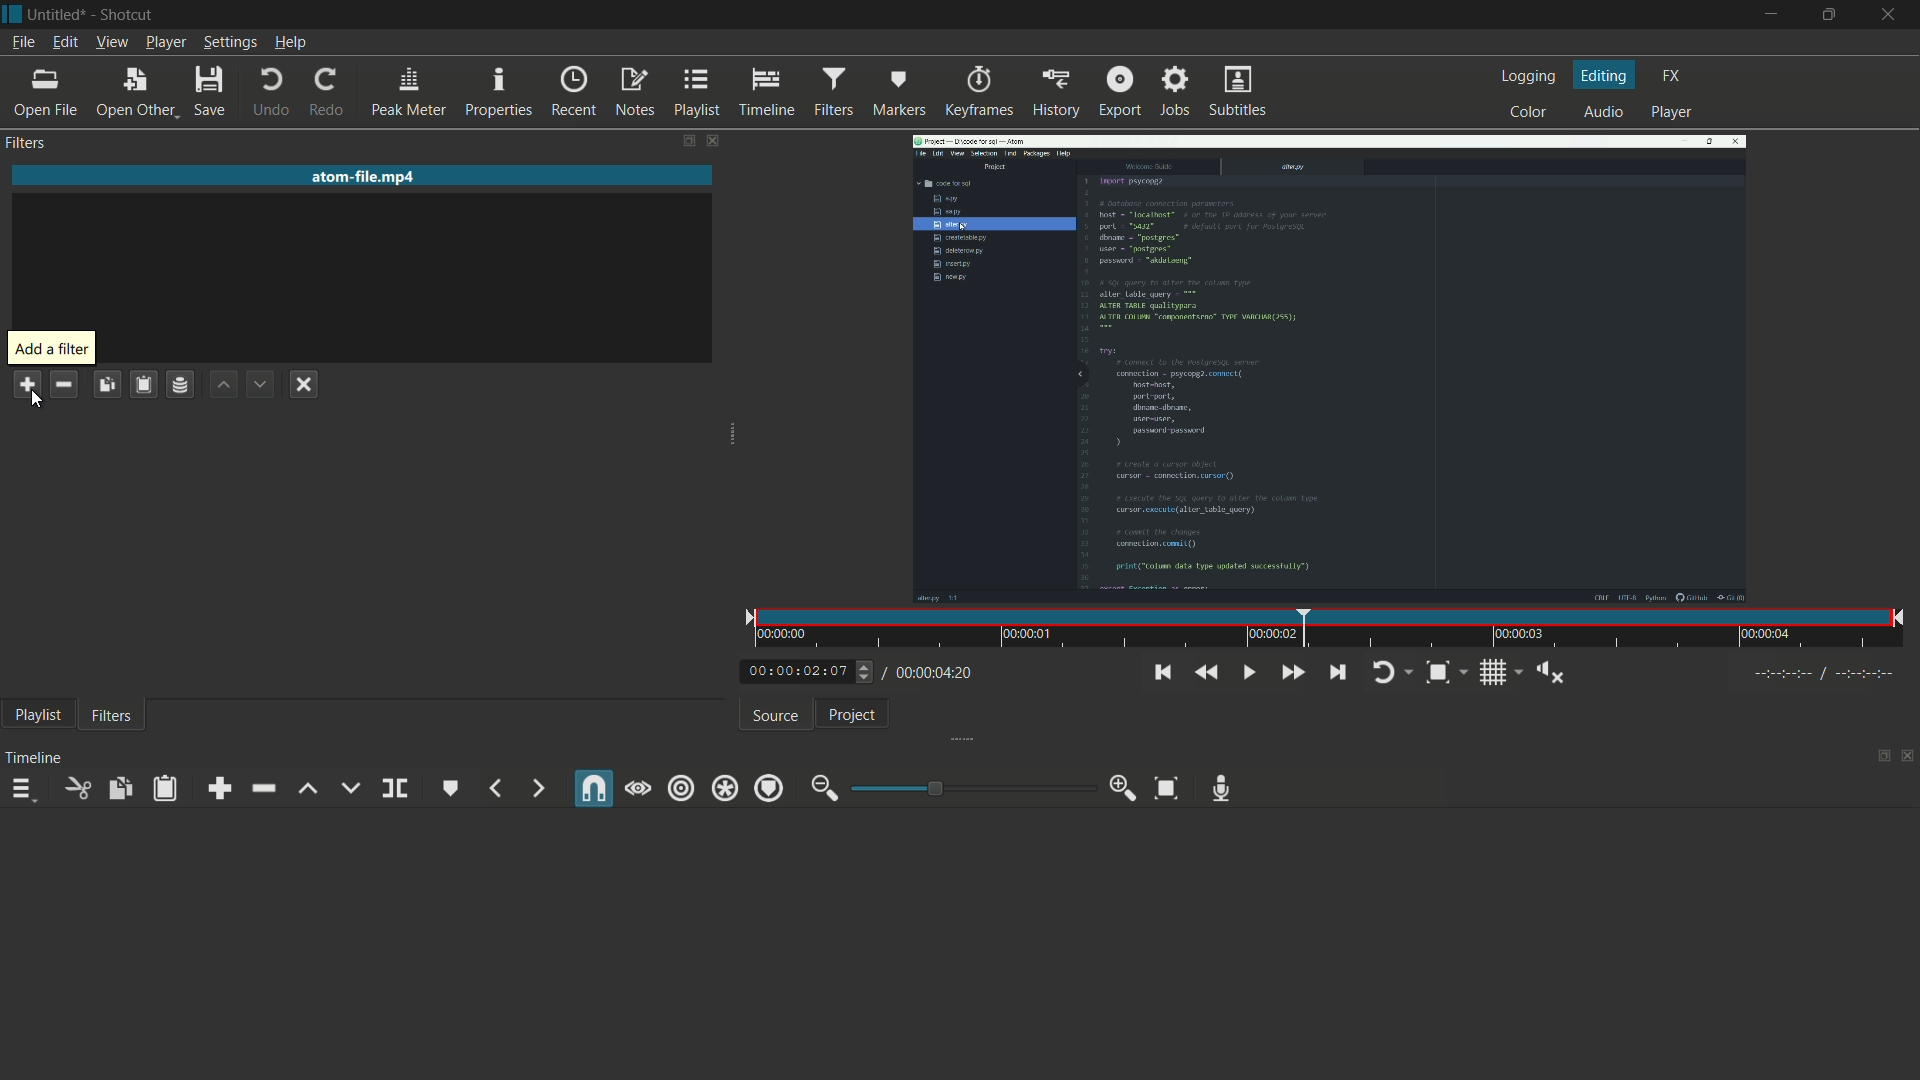 Image resolution: width=1920 pixels, height=1080 pixels. I want to click on record audio, so click(1222, 789).